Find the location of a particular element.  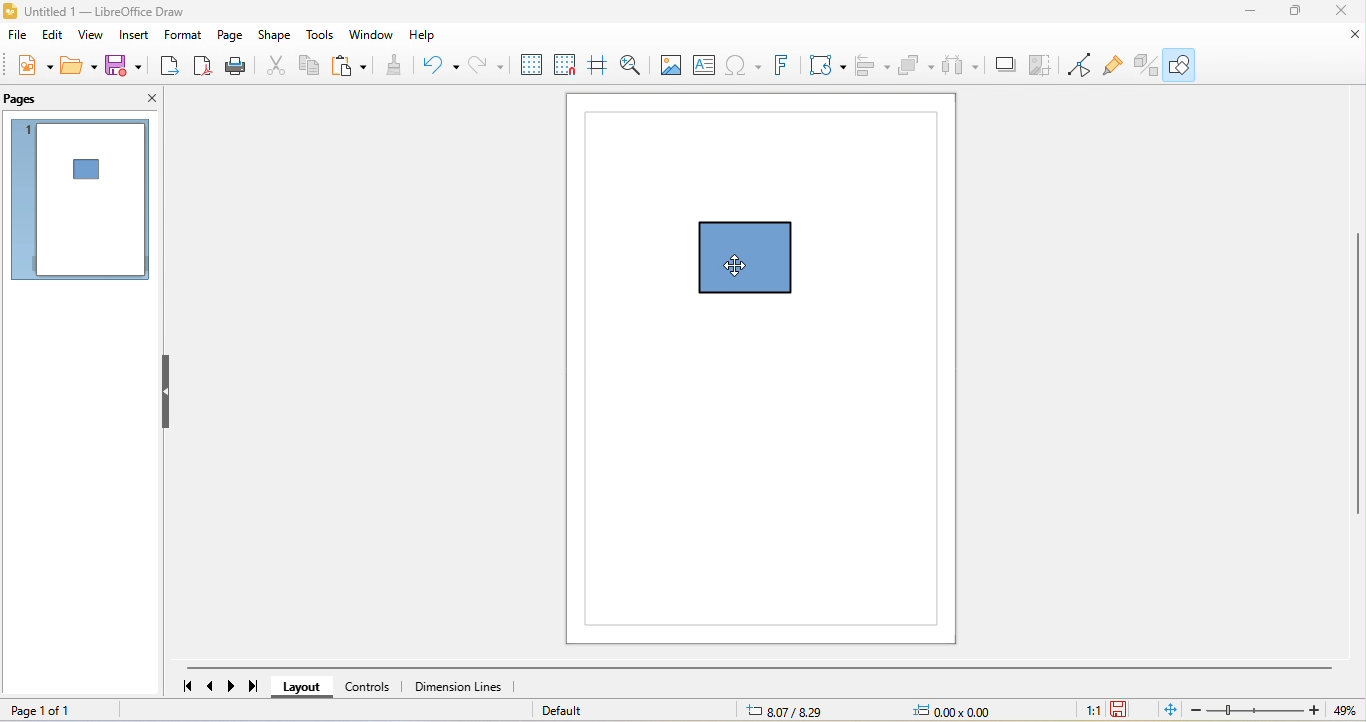

text box is located at coordinates (707, 65).